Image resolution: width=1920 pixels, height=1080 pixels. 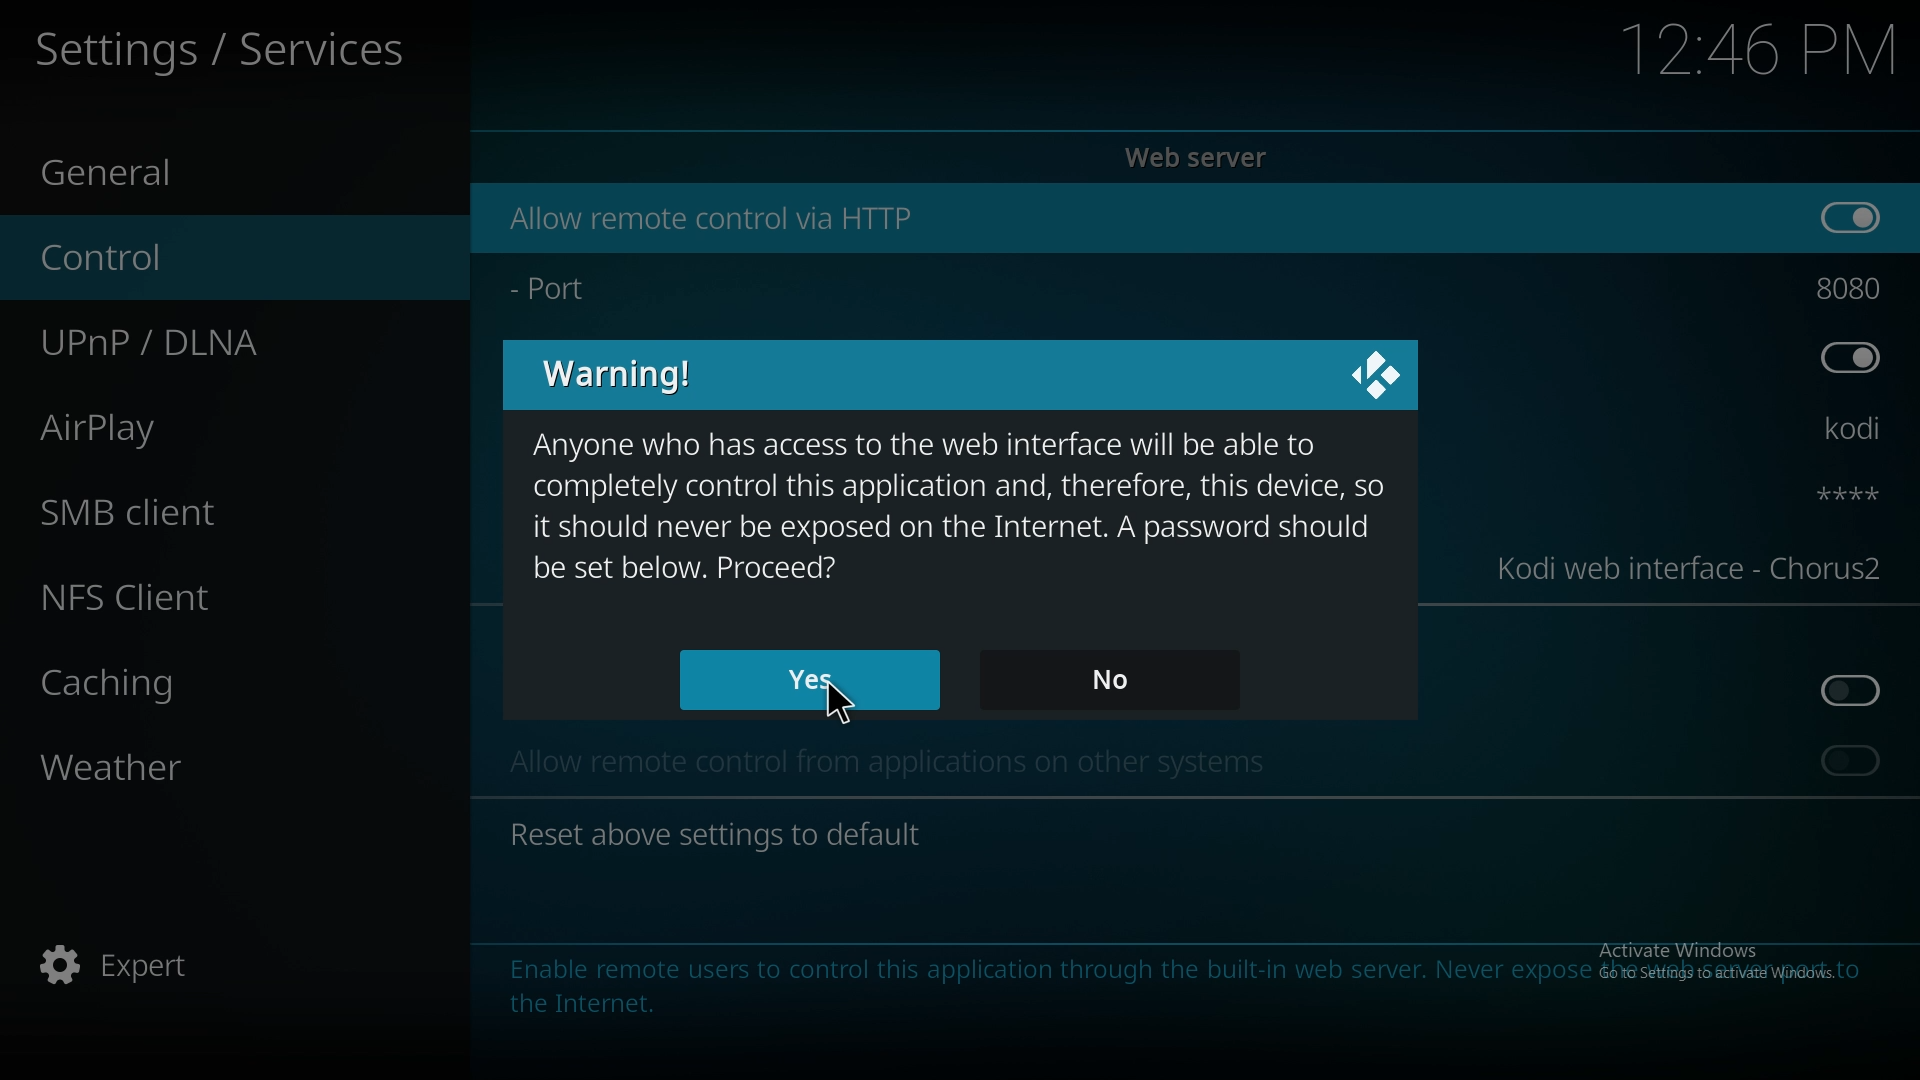 What do you see at coordinates (170, 167) in the screenshot?
I see `general` at bounding box center [170, 167].